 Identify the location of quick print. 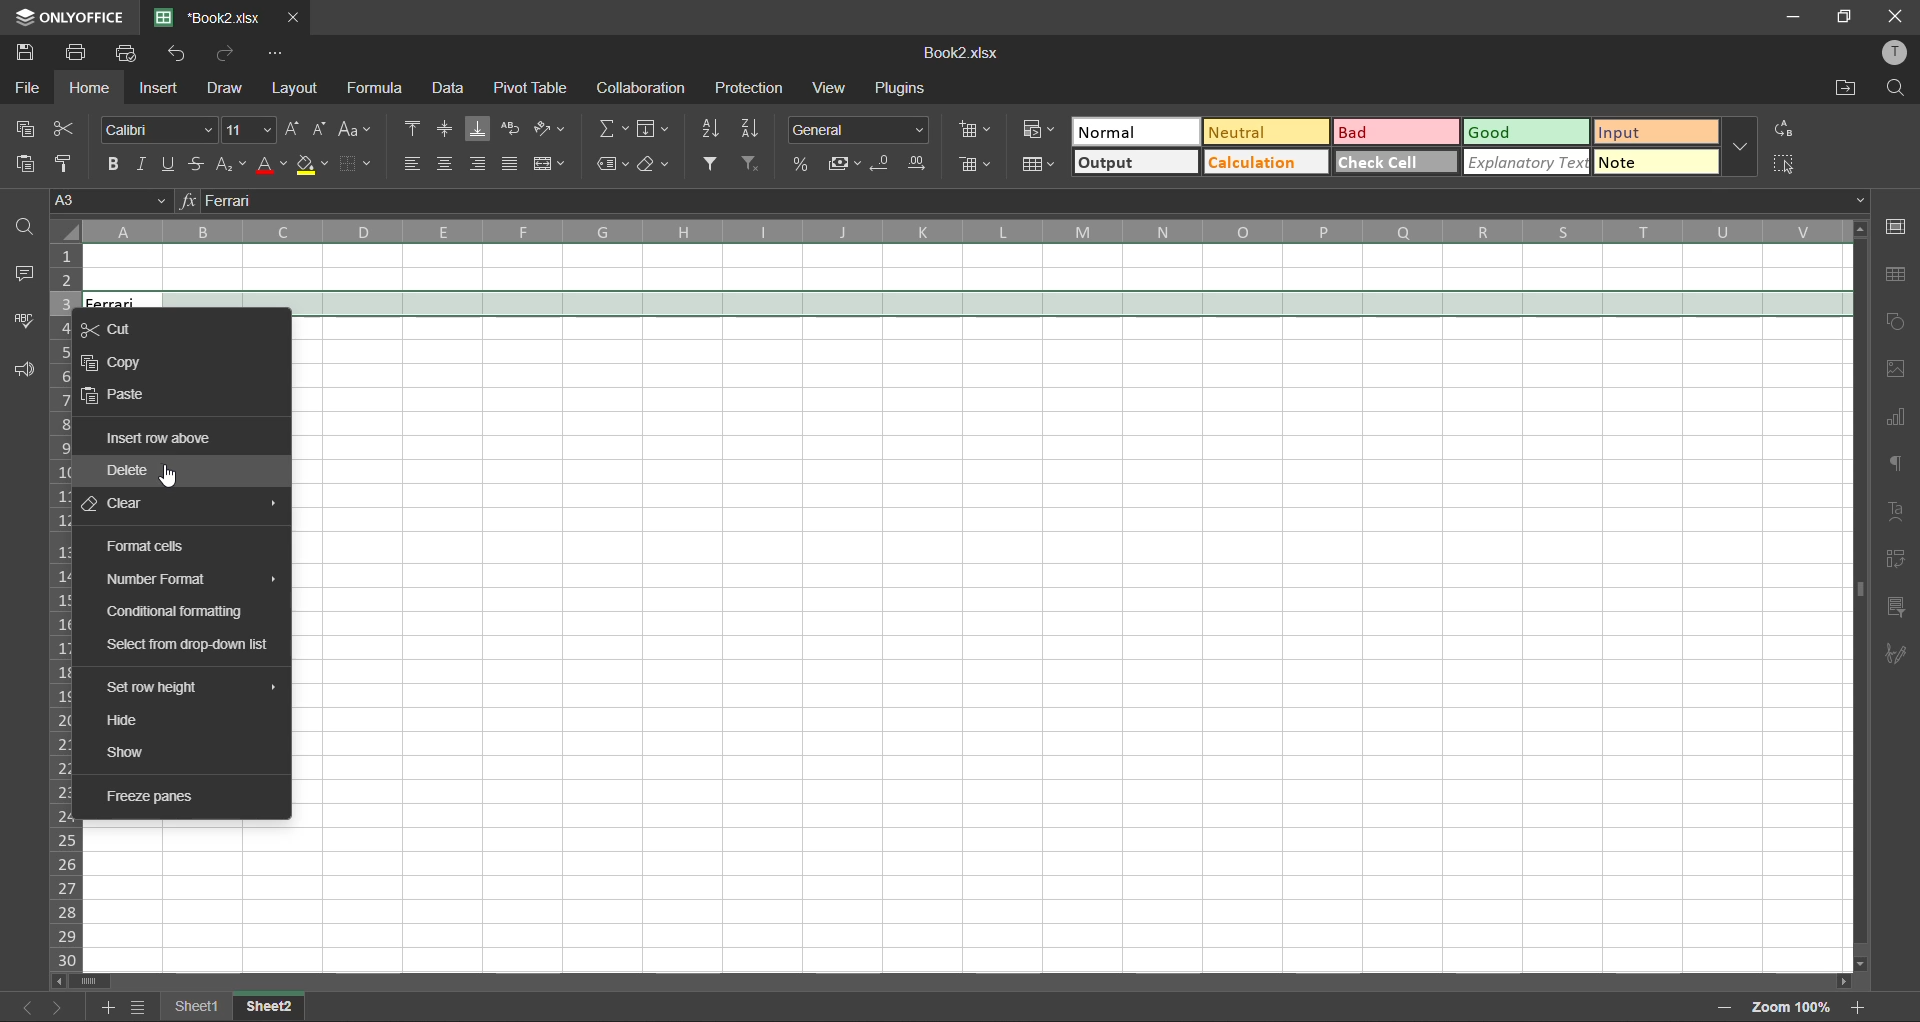
(128, 53).